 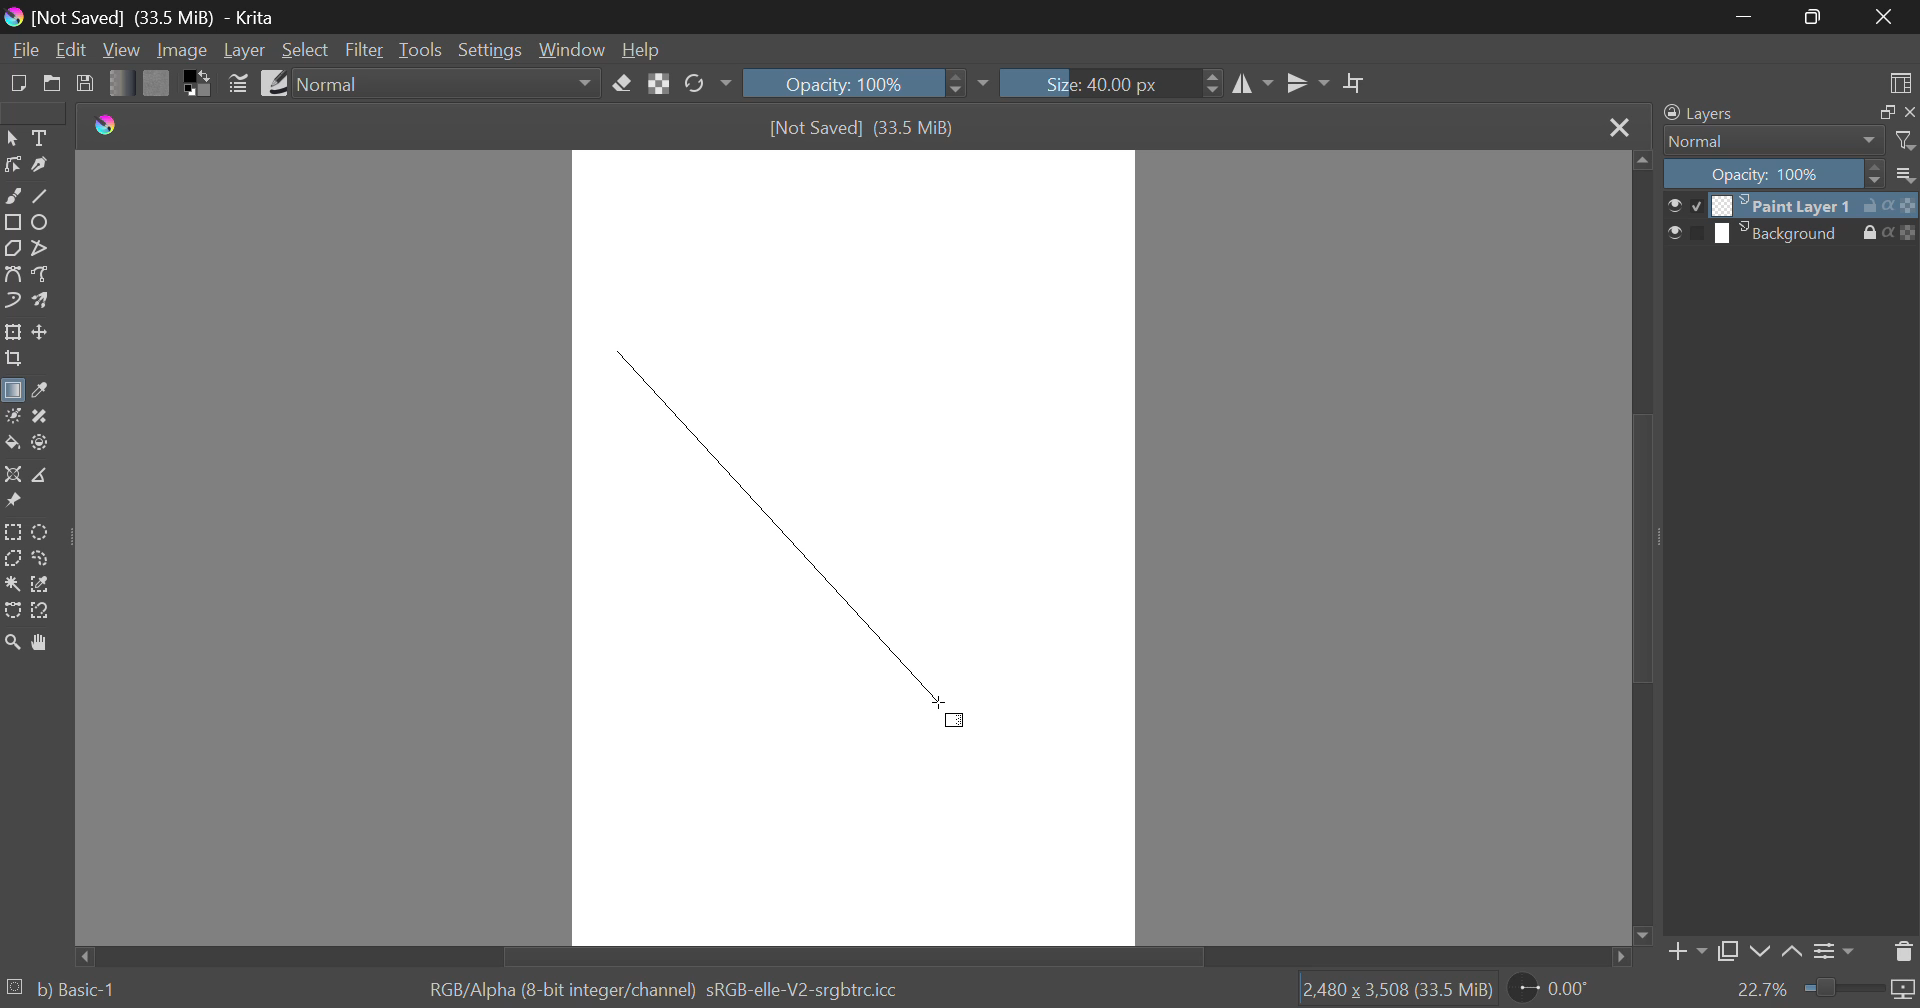 I want to click on Move Layer Down, so click(x=1760, y=953).